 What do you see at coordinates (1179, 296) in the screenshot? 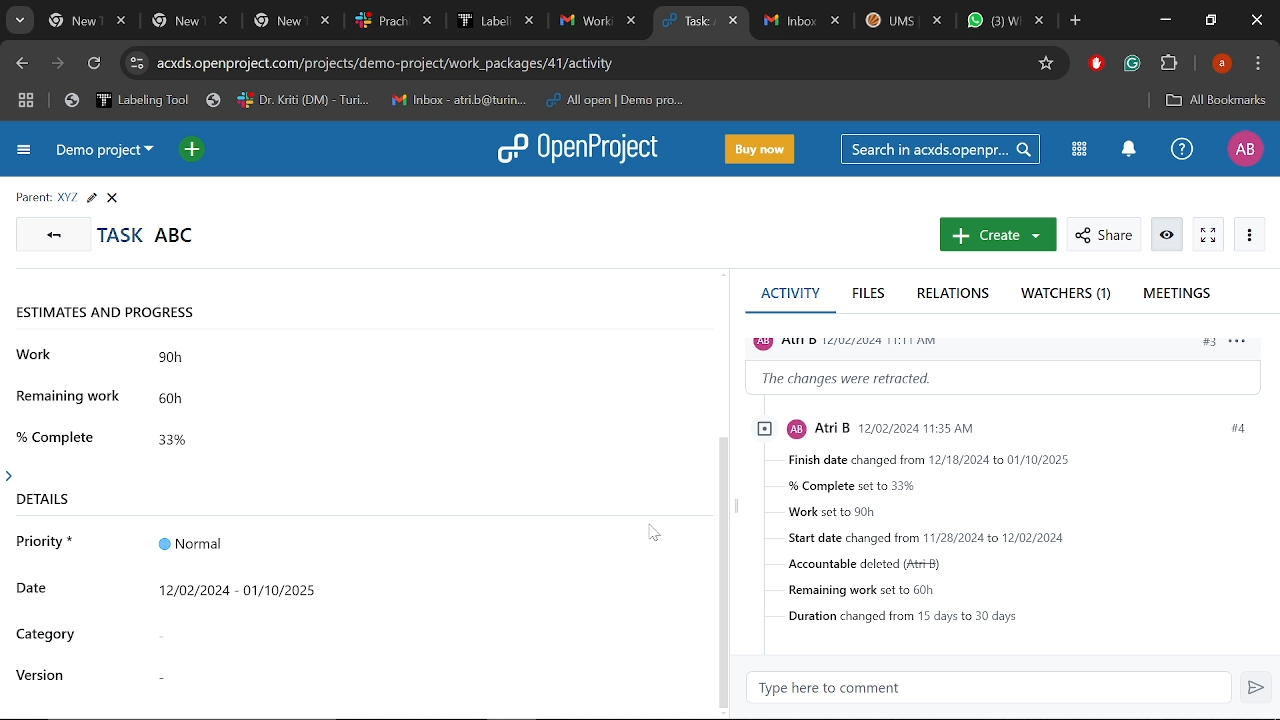
I see `Meetings` at bounding box center [1179, 296].